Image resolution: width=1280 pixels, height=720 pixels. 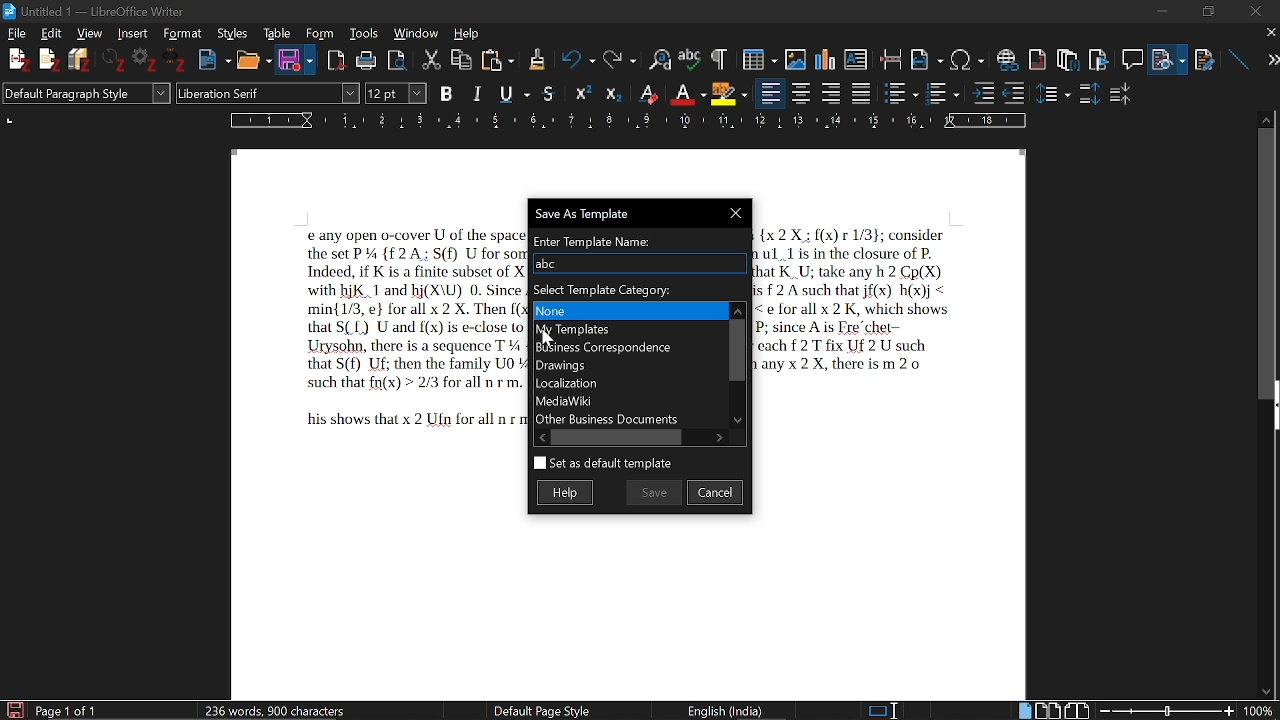 What do you see at coordinates (637, 287) in the screenshot?
I see `Select Template category` at bounding box center [637, 287].